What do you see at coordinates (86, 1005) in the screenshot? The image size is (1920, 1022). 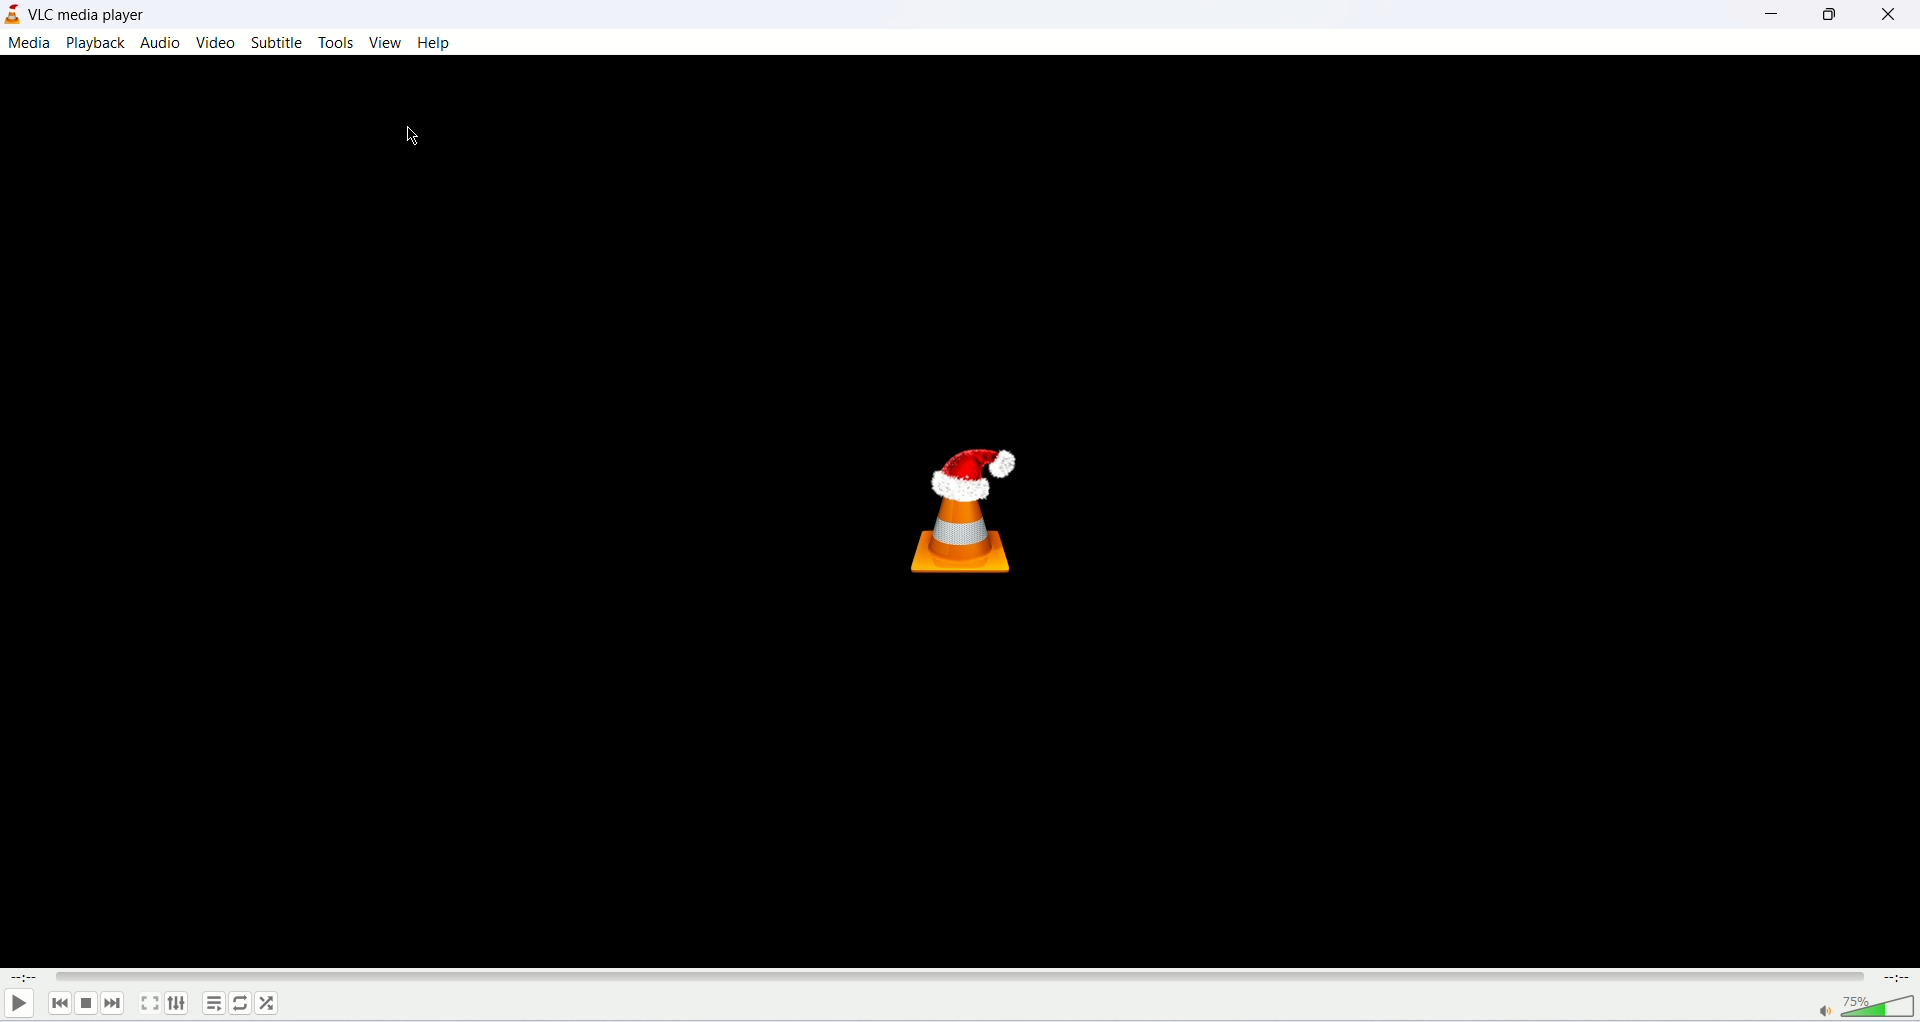 I see `stop` at bounding box center [86, 1005].